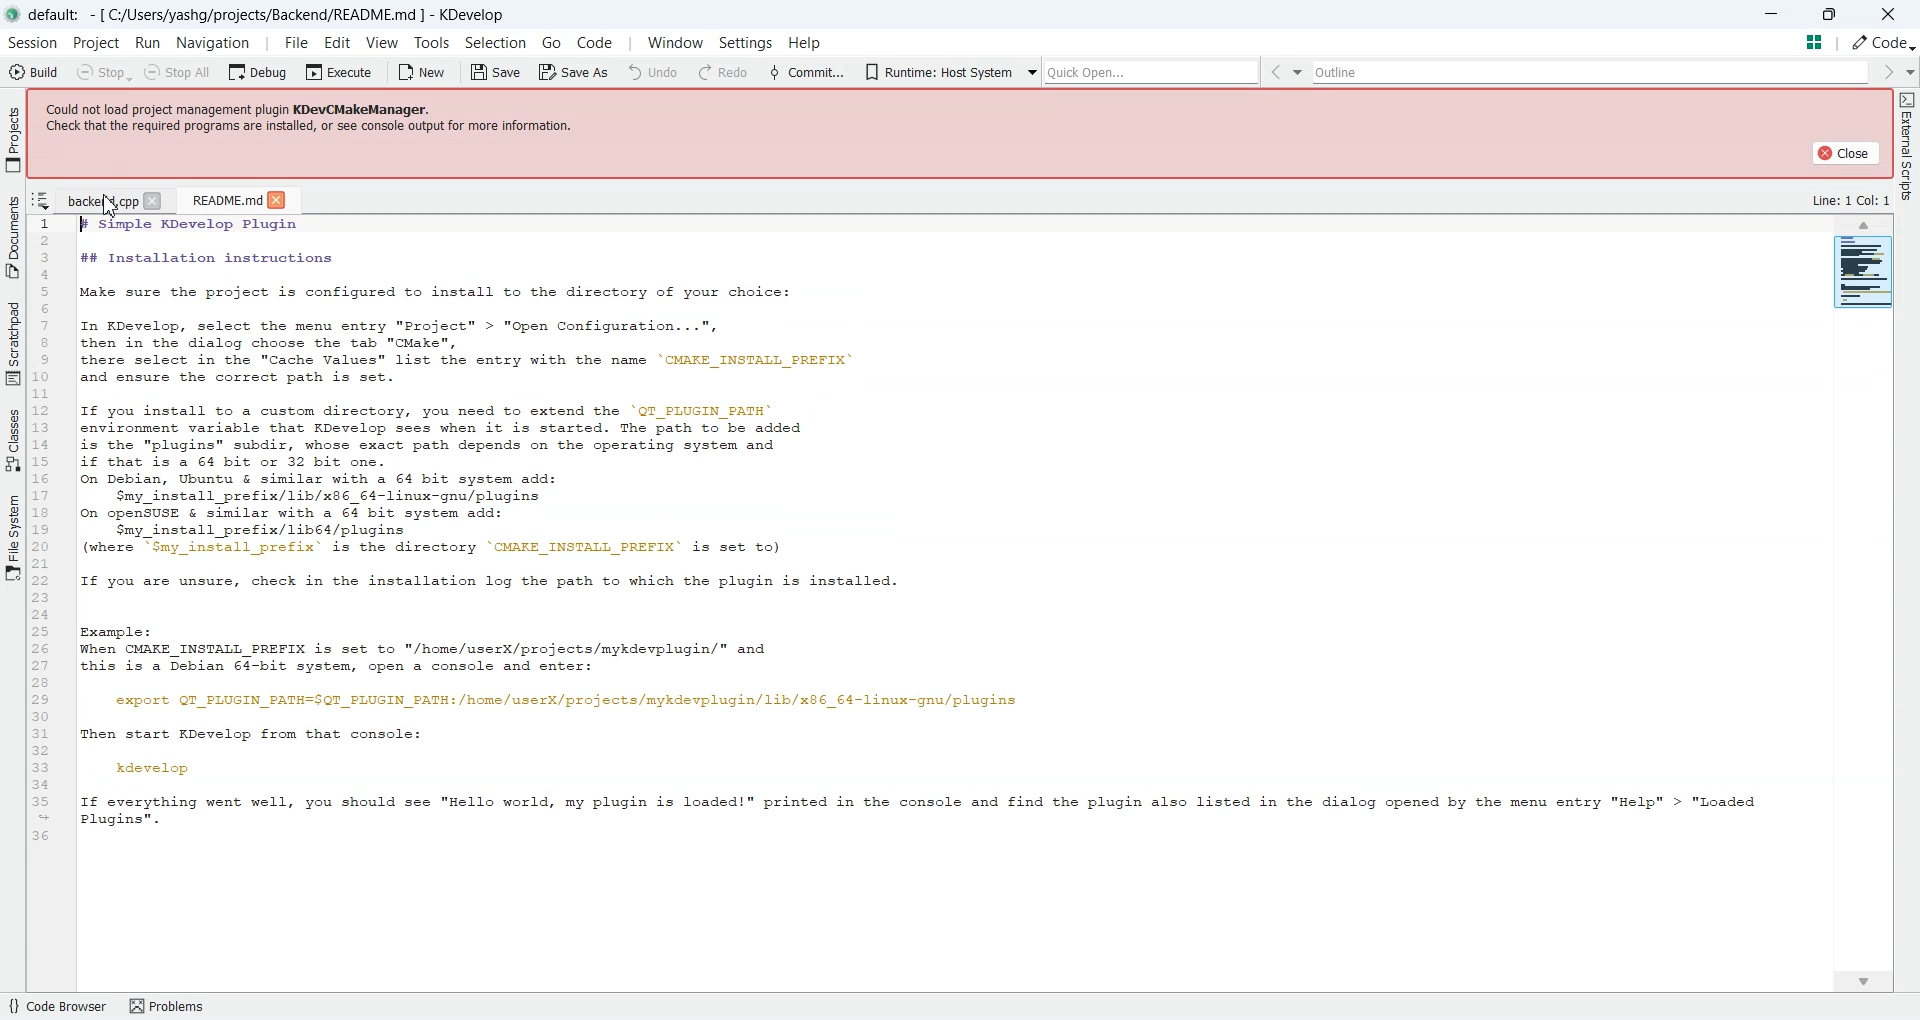 The image size is (1920, 1020). Describe the element at coordinates (1005, 72) in the screenshot. I see `Drop down box` at that location.